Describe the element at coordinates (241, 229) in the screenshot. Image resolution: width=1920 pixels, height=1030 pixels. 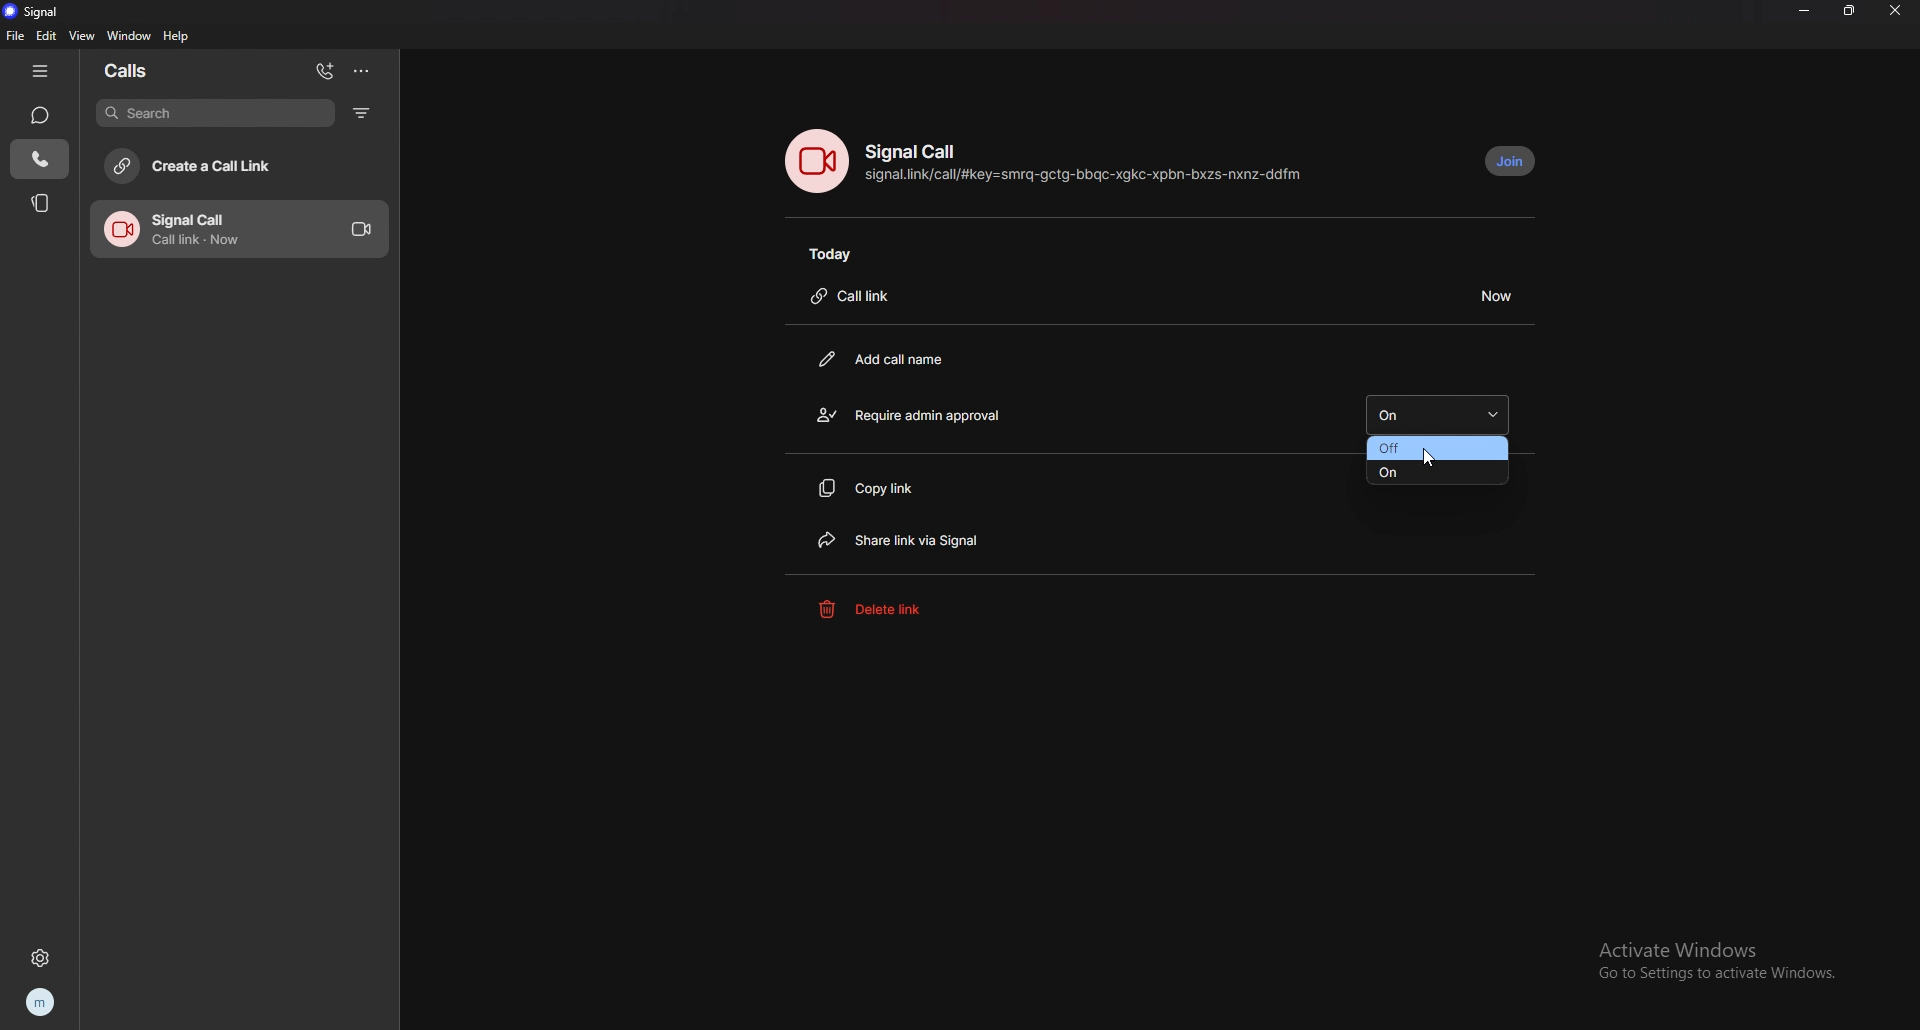
I see `call` at that location.